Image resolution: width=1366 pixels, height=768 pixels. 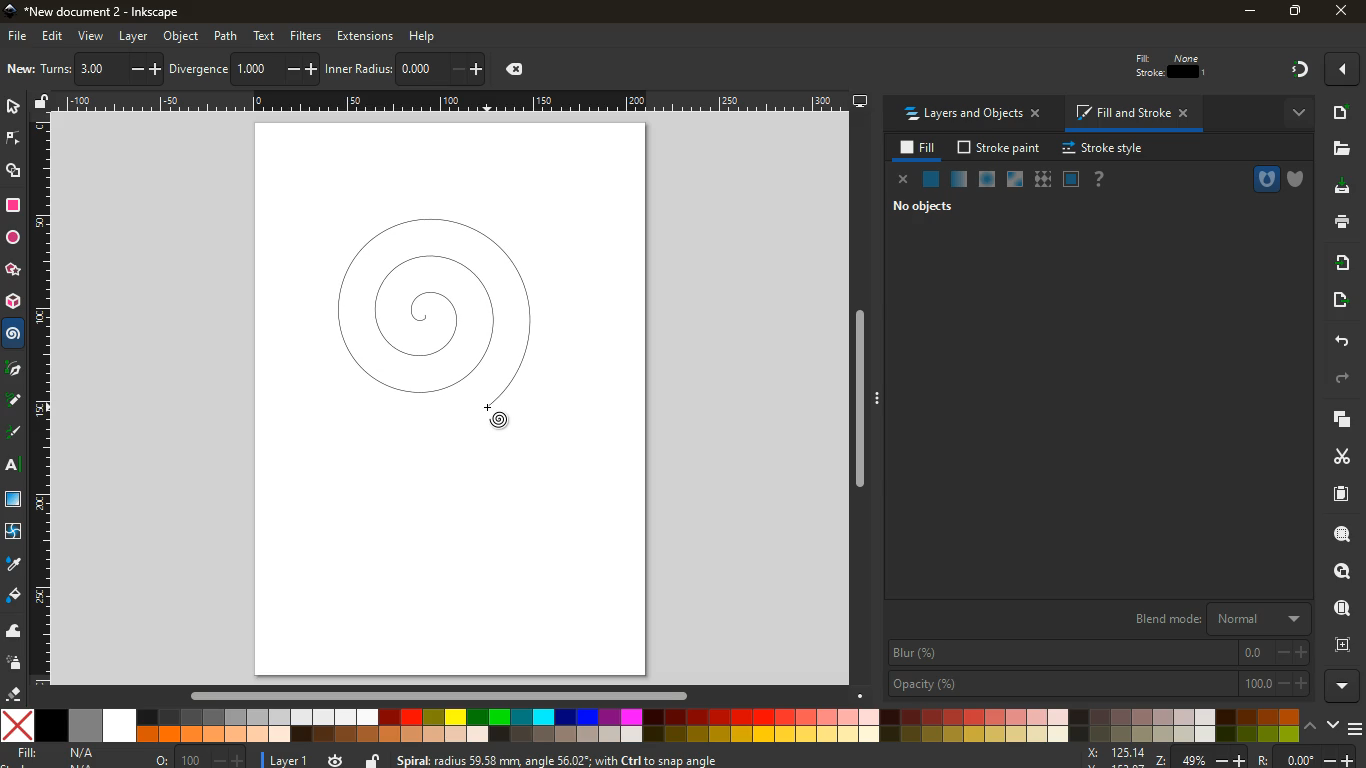 What do you see at coordinates (21, 68) in the screenshot?
I see `image` at bounding box center [21, 68].